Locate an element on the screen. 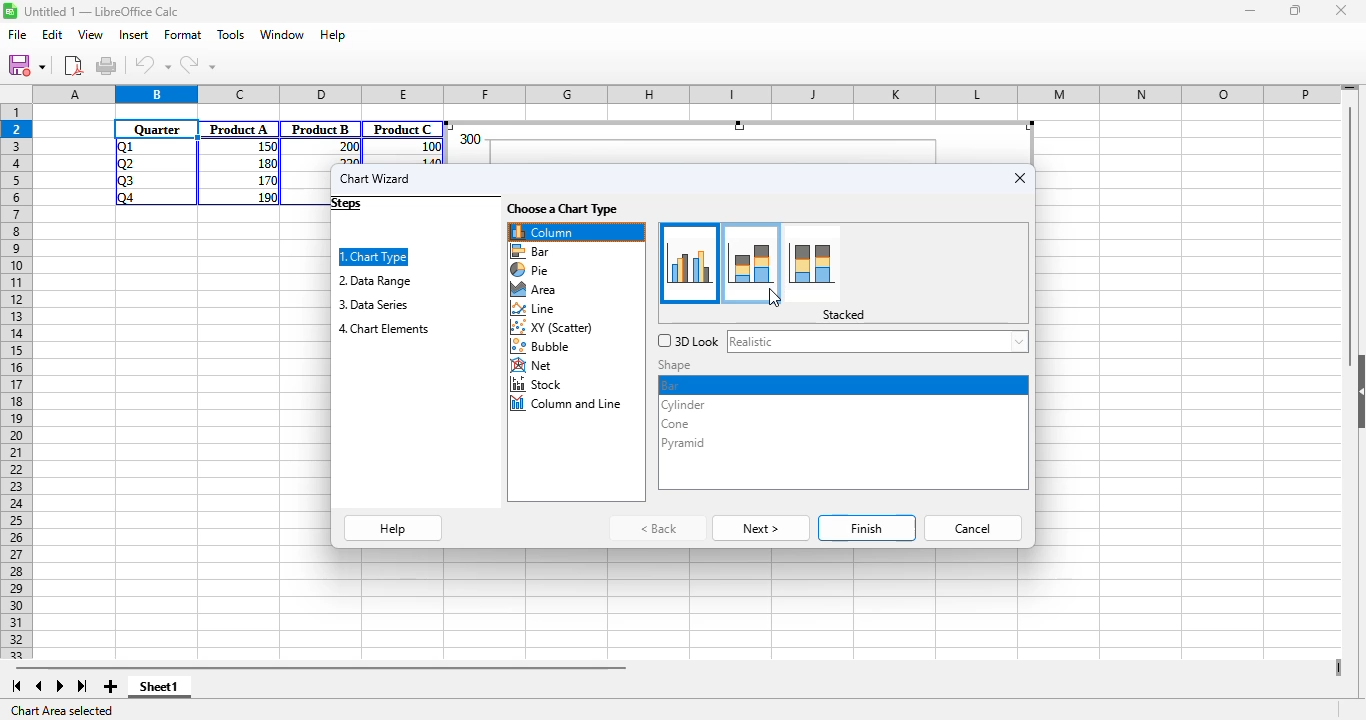  area is located at coordinates (533, 290).